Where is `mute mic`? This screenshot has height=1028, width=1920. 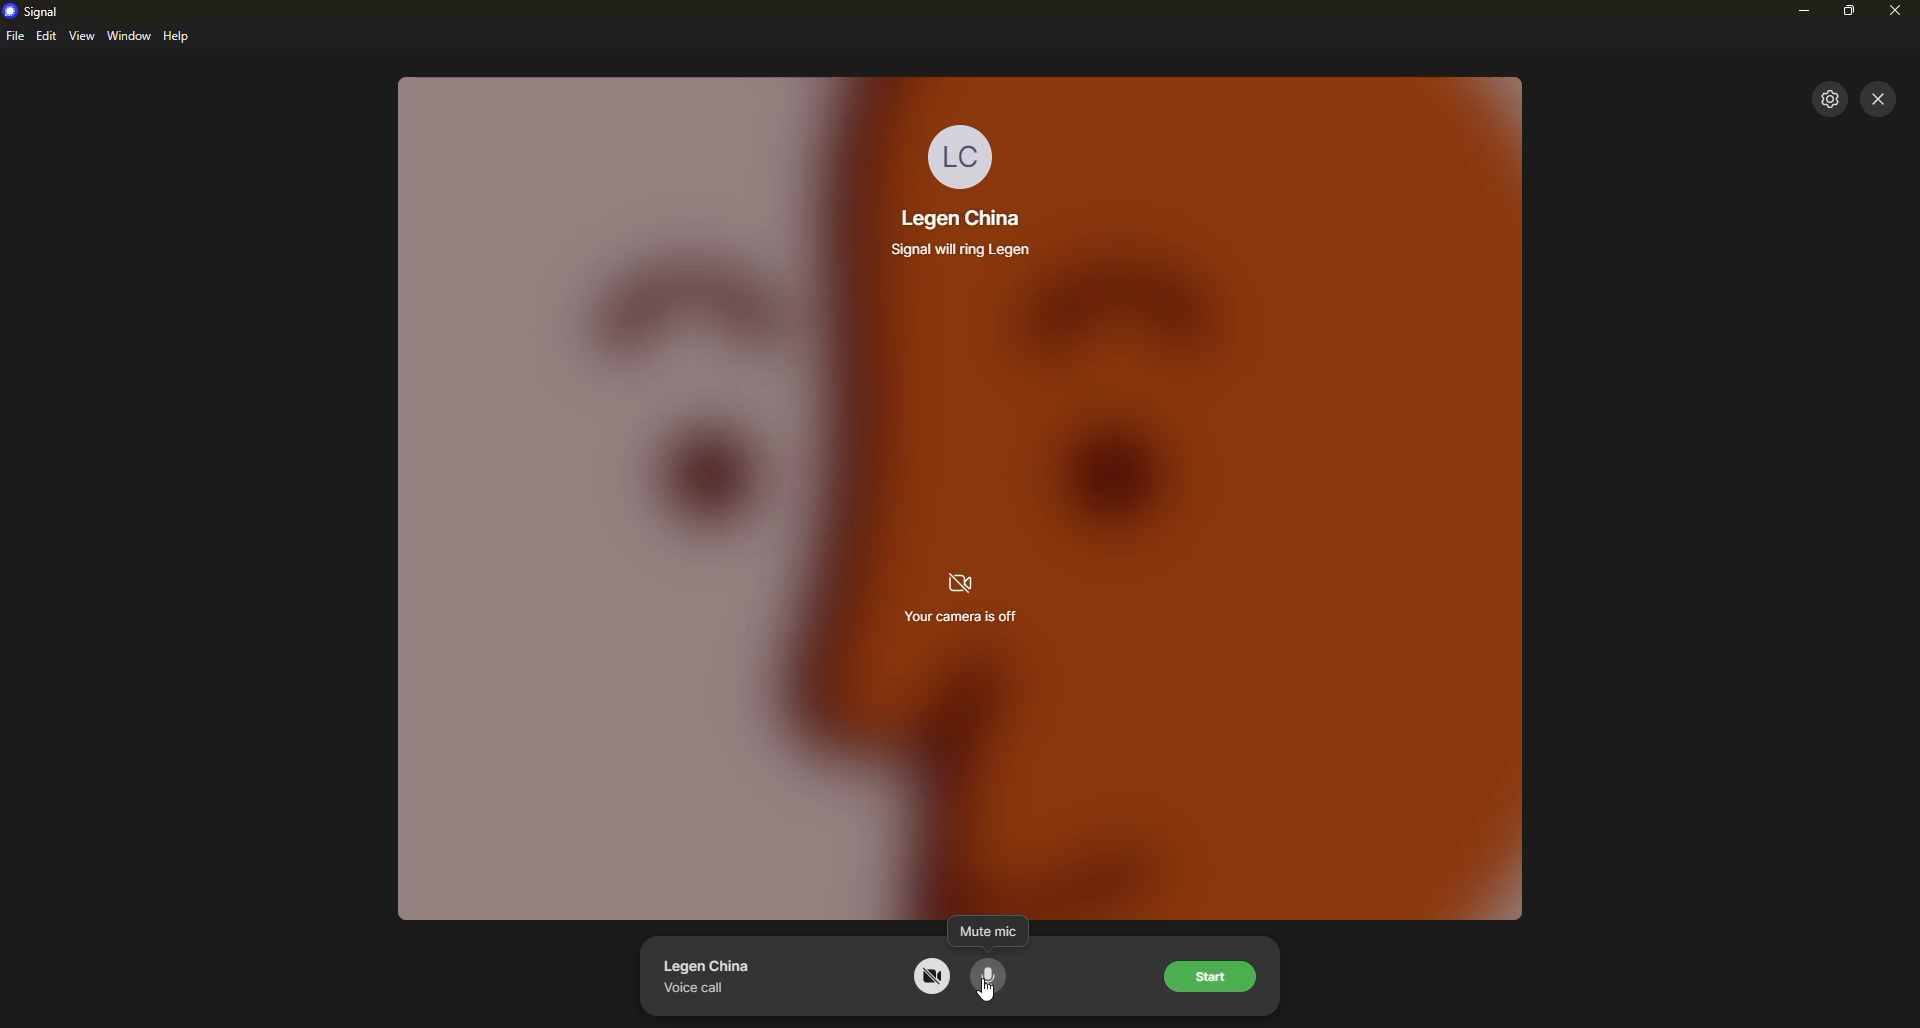 mute mic is located at coordinates (987, 928).